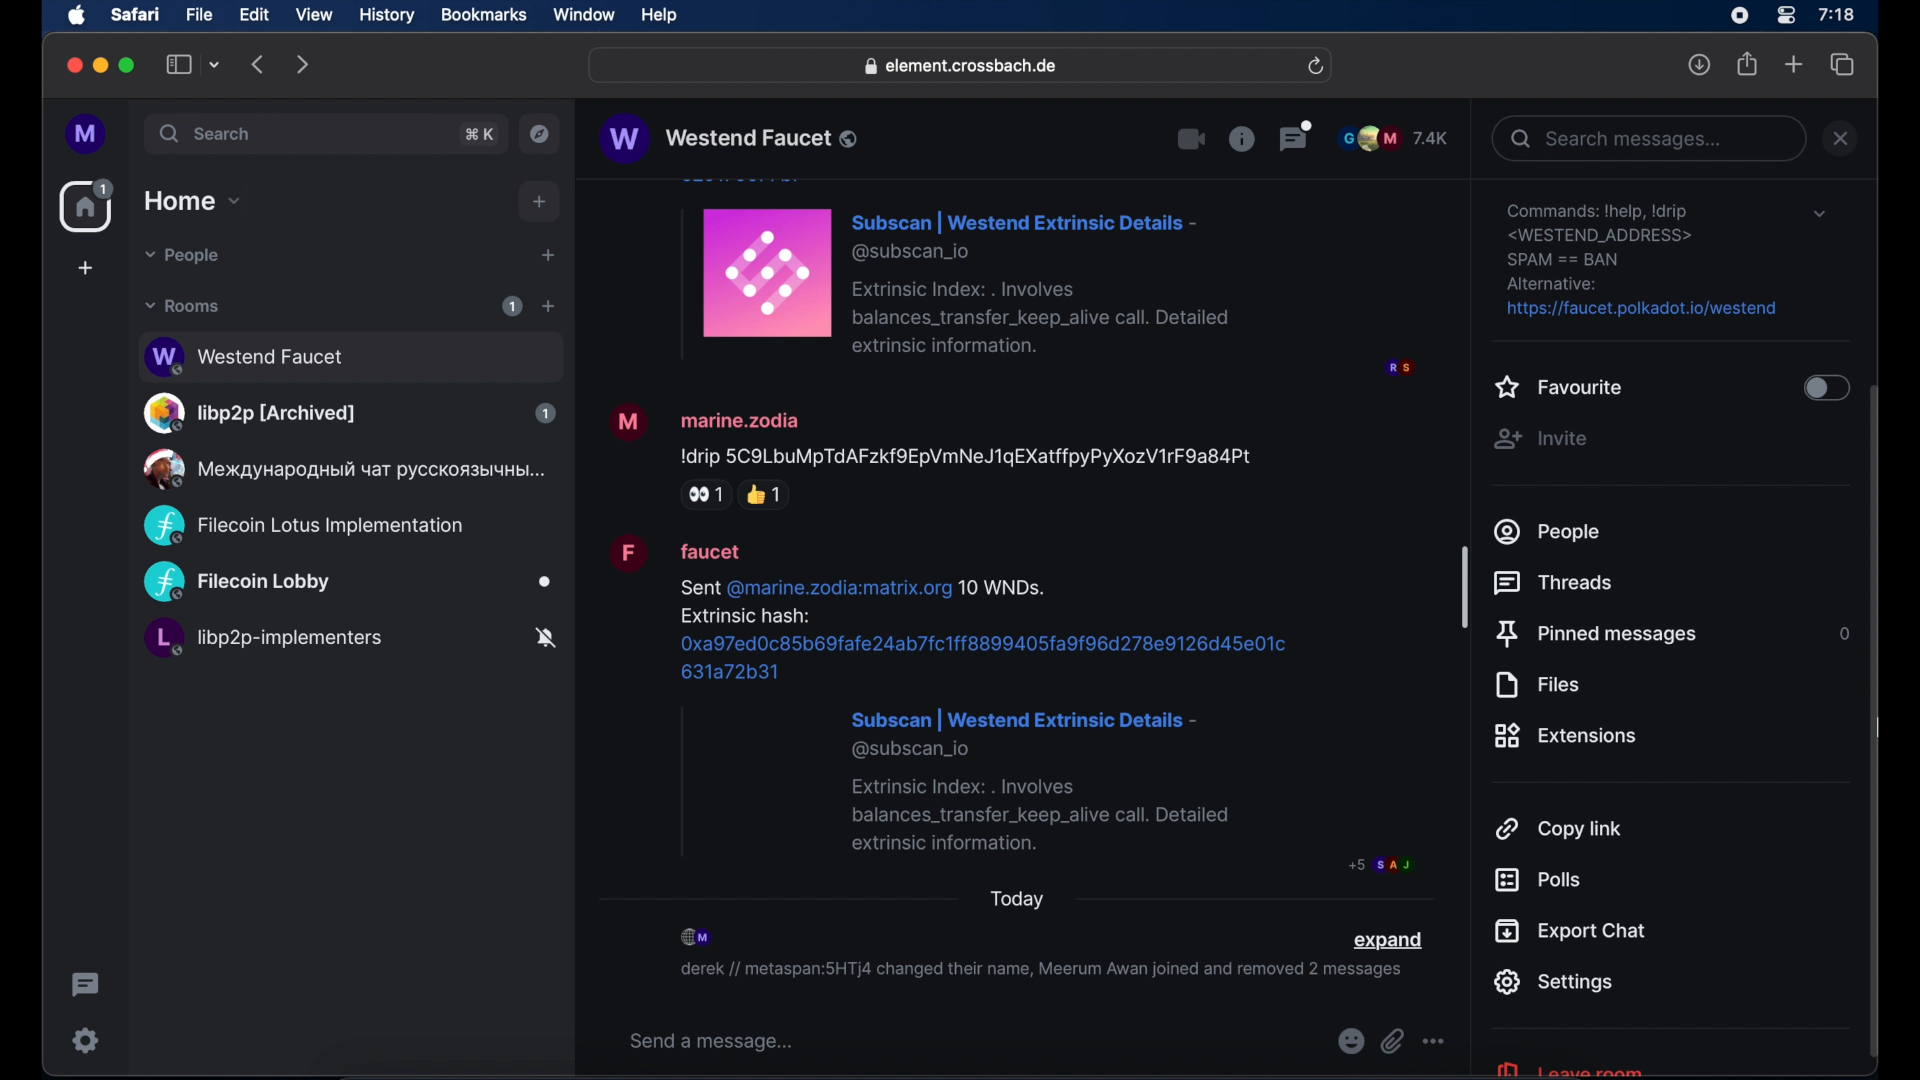 This screenshot has height=1080, width=1920. Describe the element at coordinates (349, 641) in the screenshot. I see `public room` at that location.